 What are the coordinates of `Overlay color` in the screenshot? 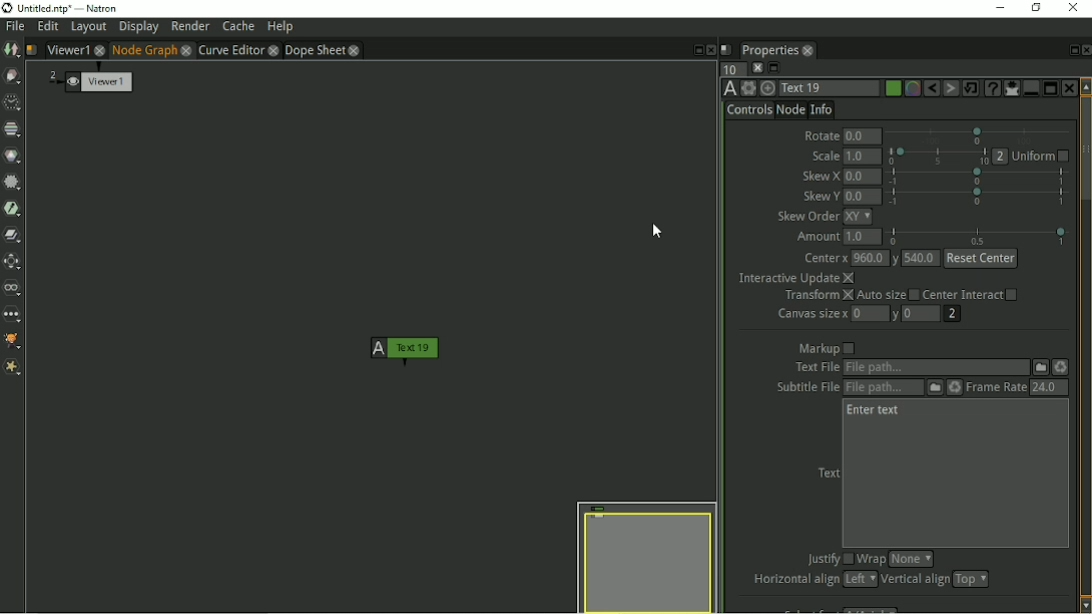 It's located at (912, 89).